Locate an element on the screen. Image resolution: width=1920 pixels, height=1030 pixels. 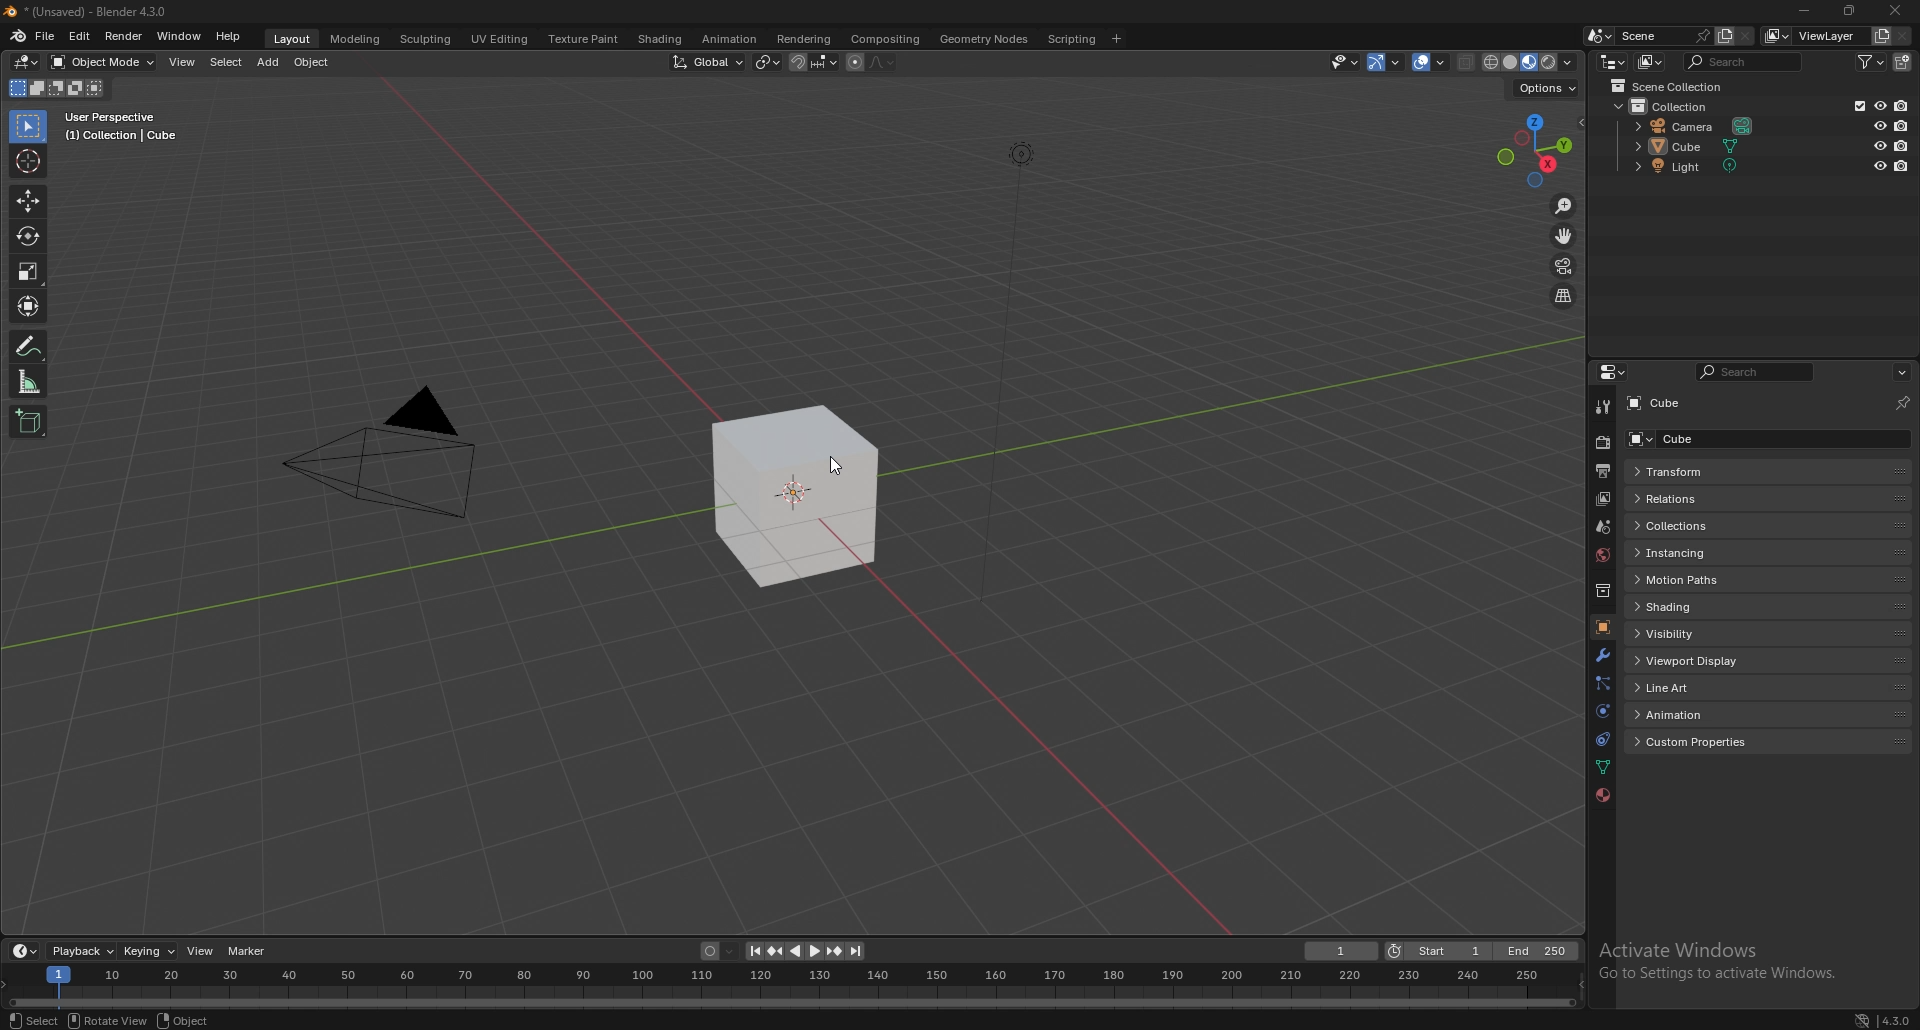
transformation orientation is located at coordinates (709, 62).